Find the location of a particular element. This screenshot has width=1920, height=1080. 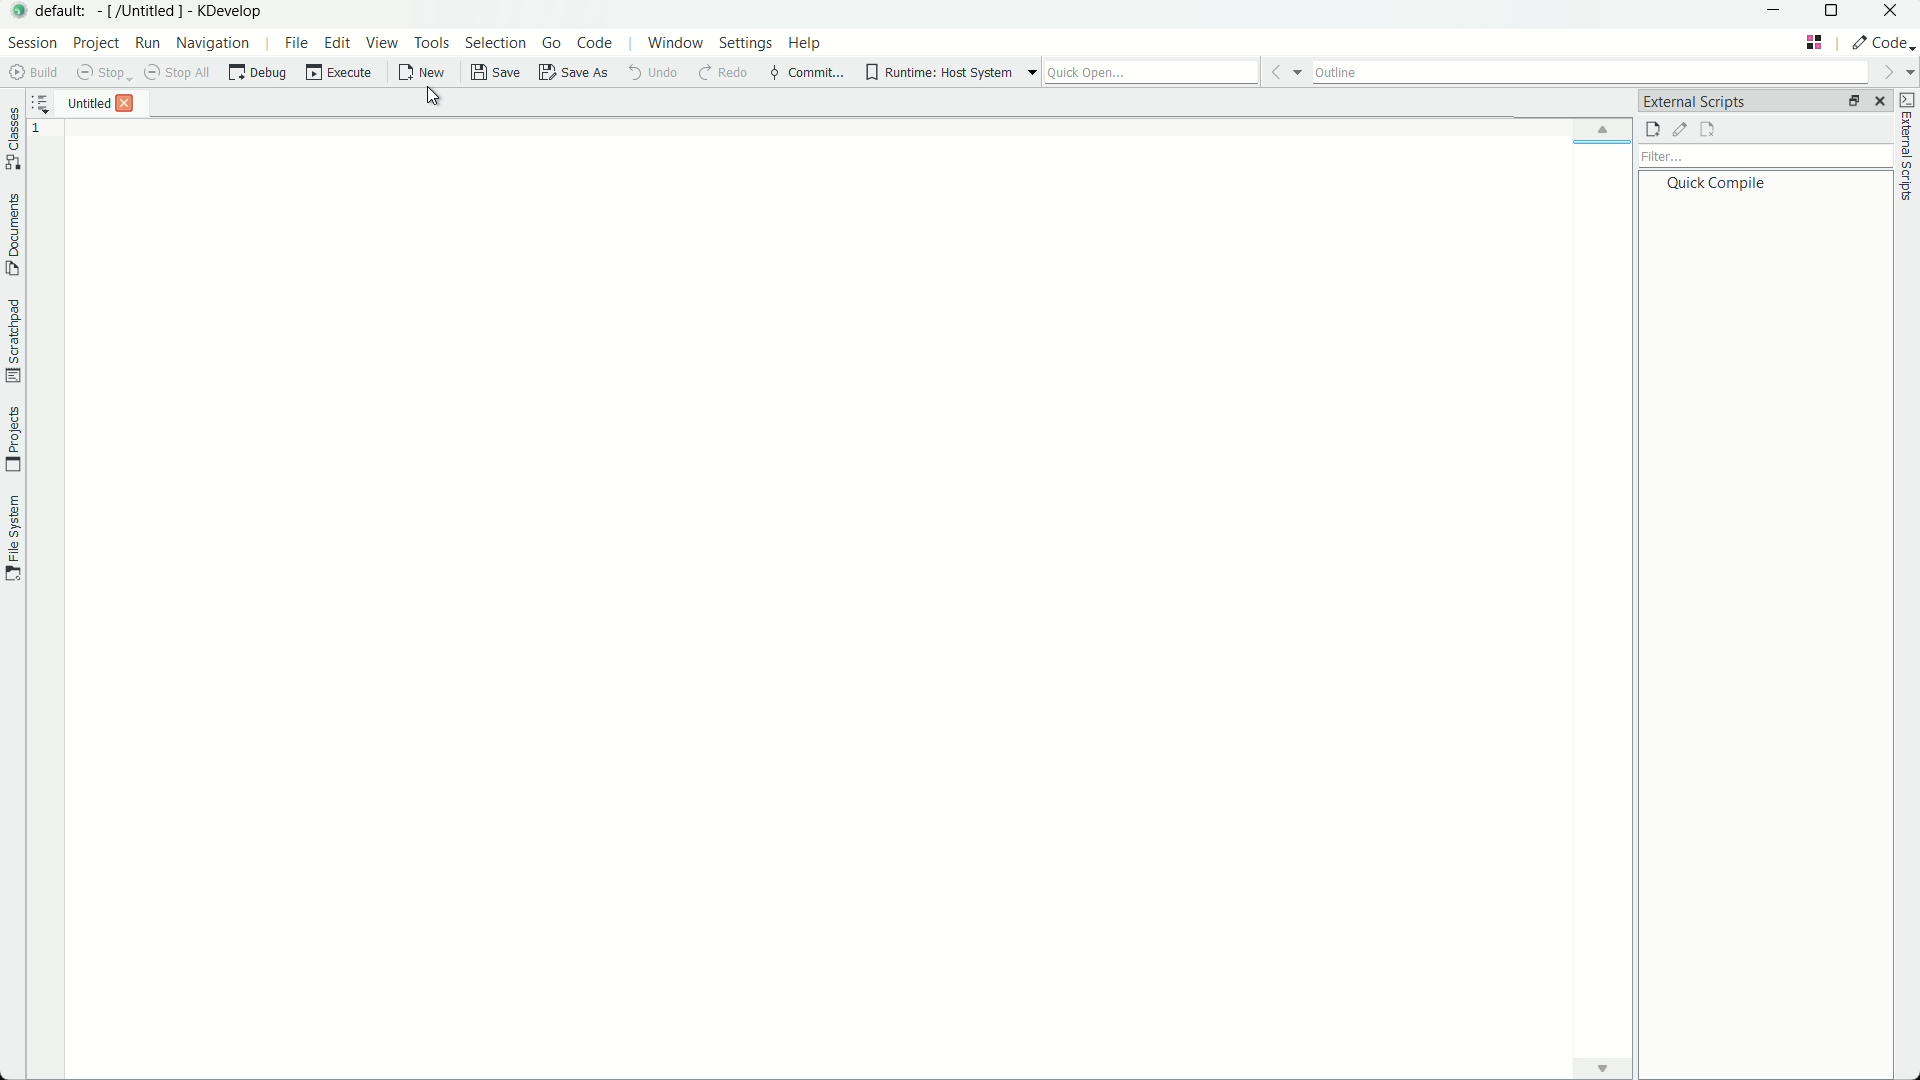

maximize or restore is located at coordinates (1831, 14).